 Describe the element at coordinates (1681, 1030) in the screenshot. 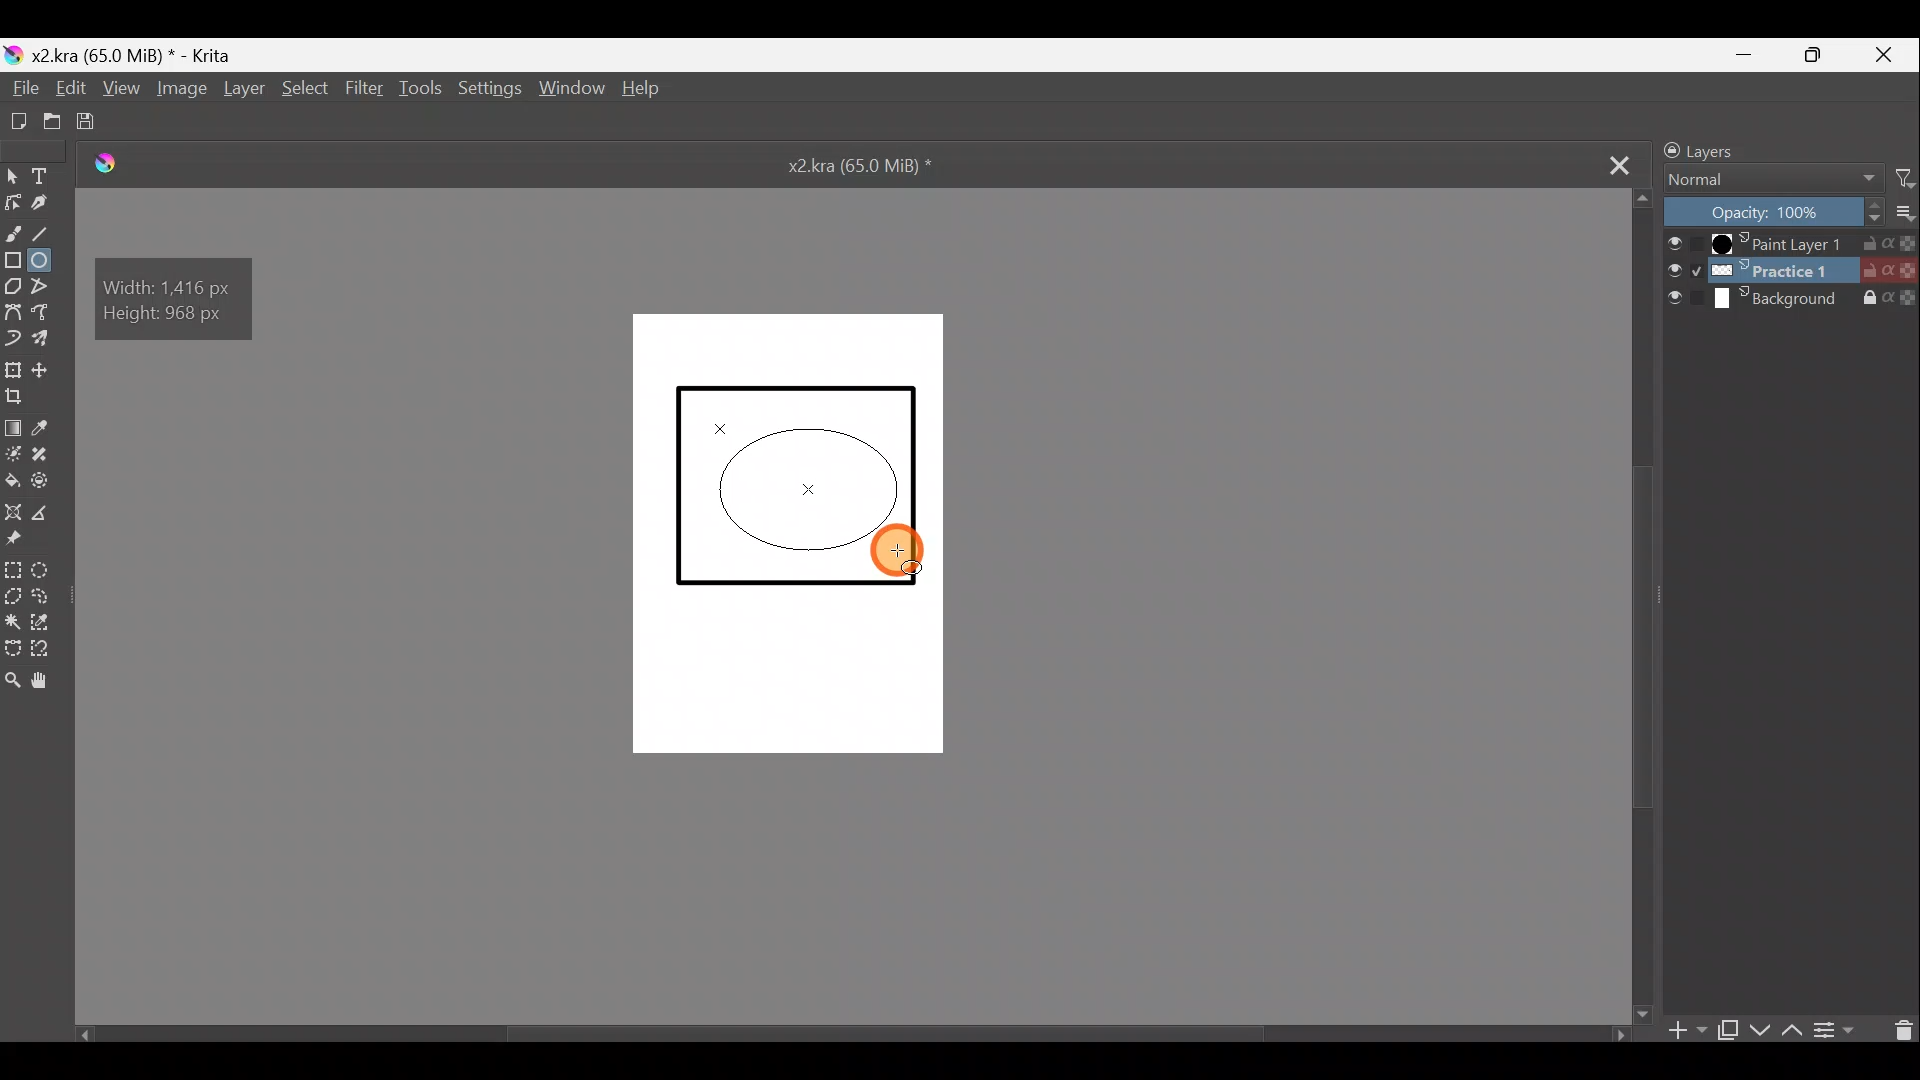

I see `Add layer` at that location.